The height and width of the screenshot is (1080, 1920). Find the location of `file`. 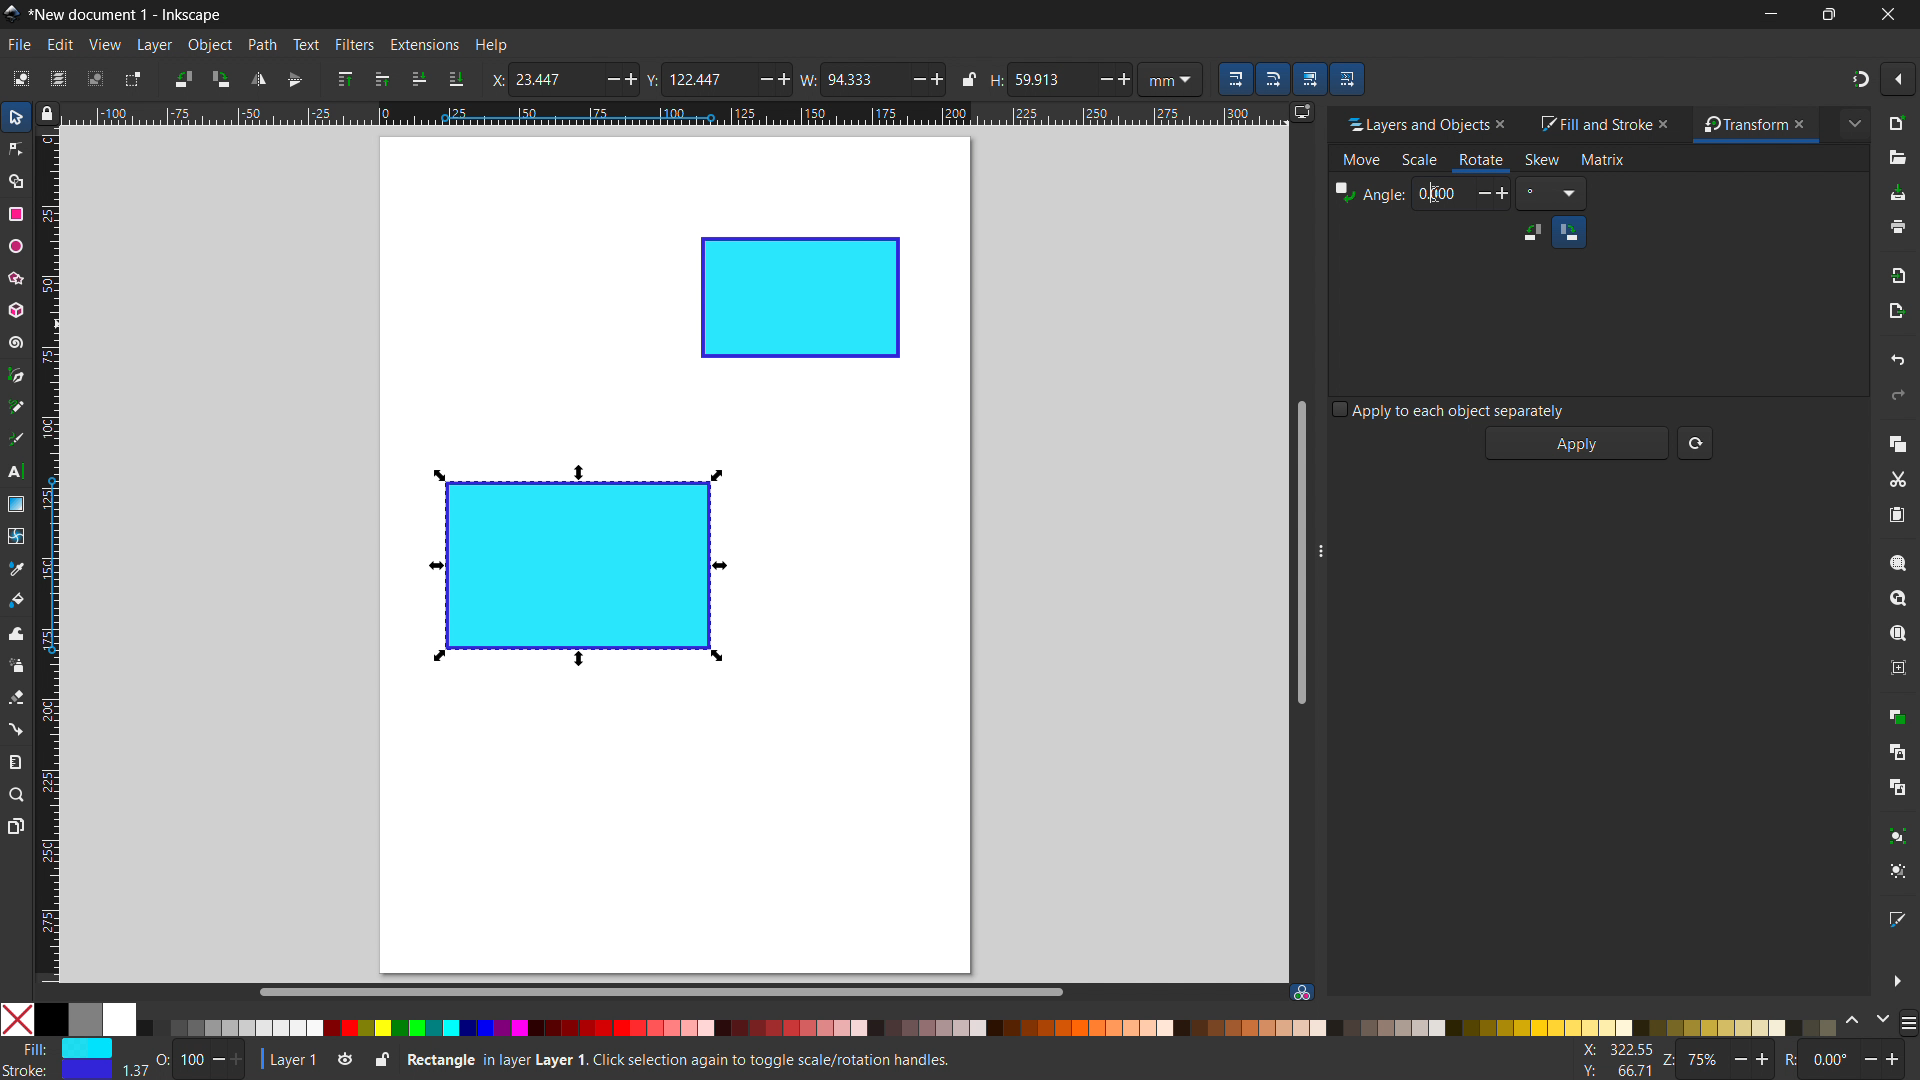

file is located at coordinates (20, 45).